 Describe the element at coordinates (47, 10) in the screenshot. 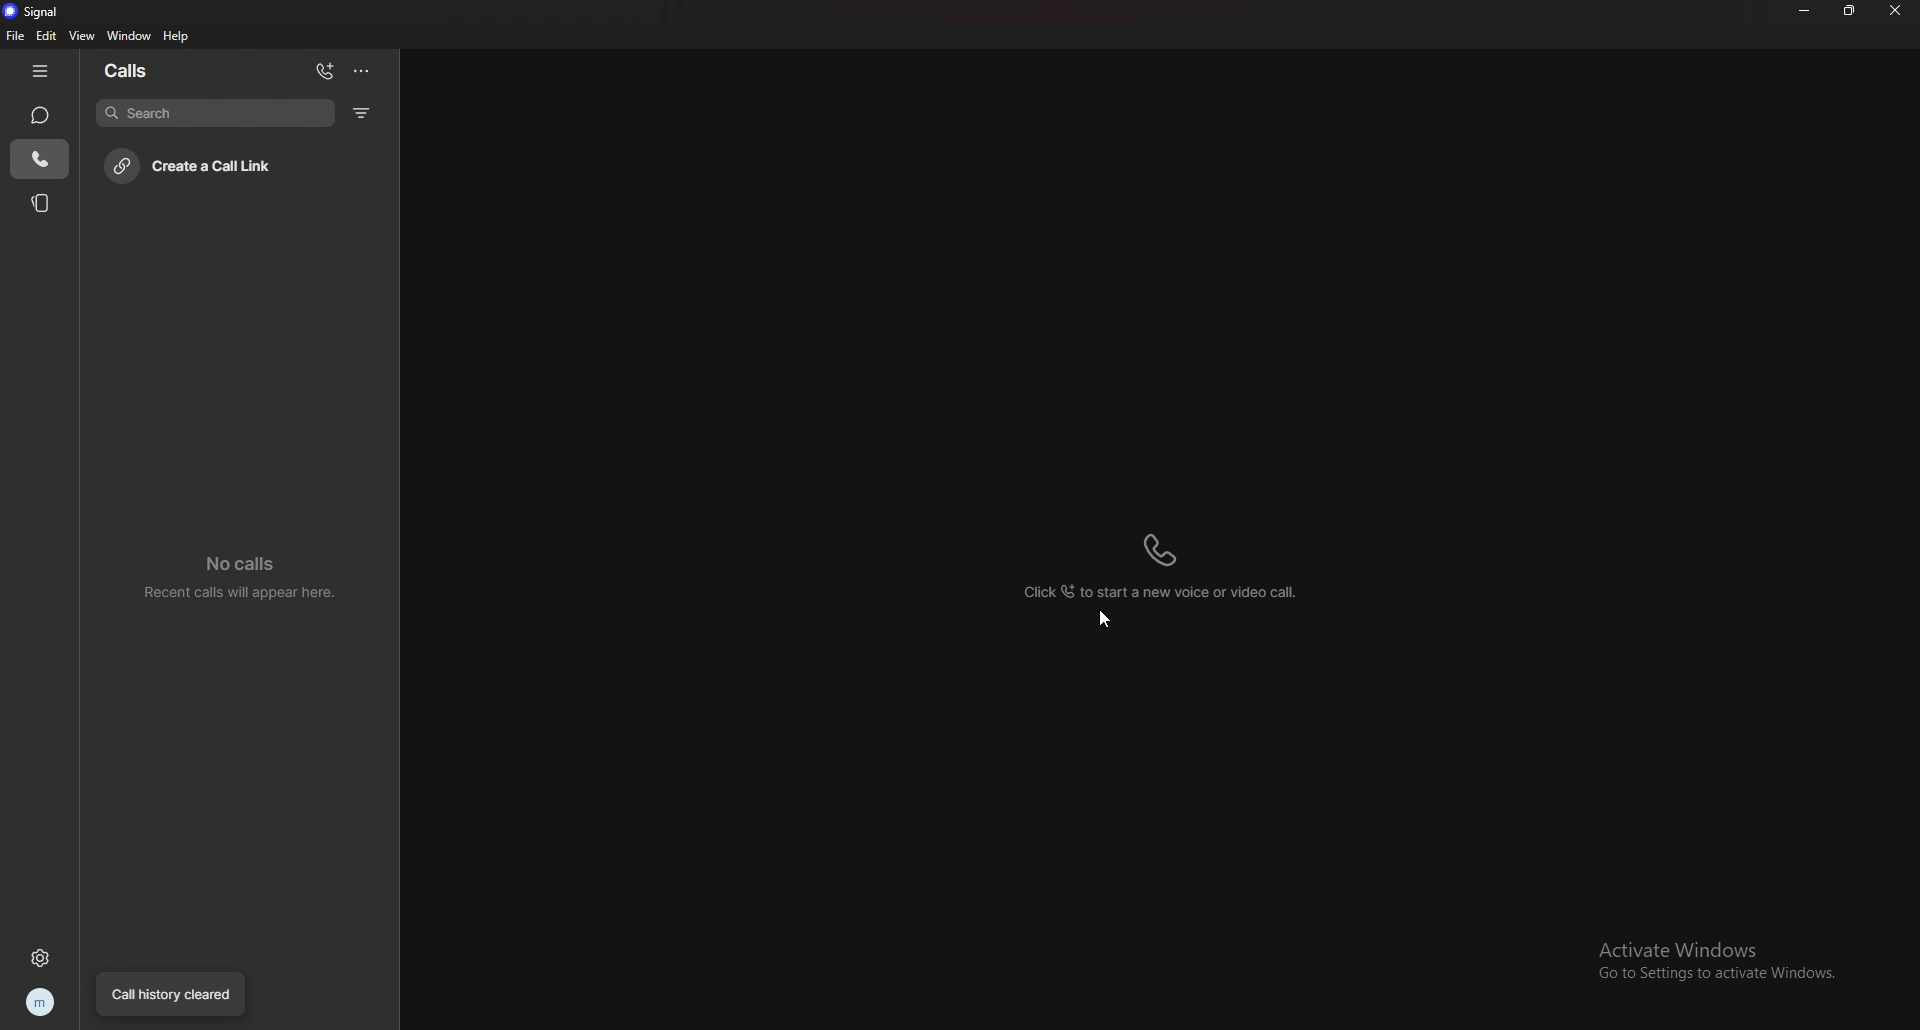

I see `signal` at that location.